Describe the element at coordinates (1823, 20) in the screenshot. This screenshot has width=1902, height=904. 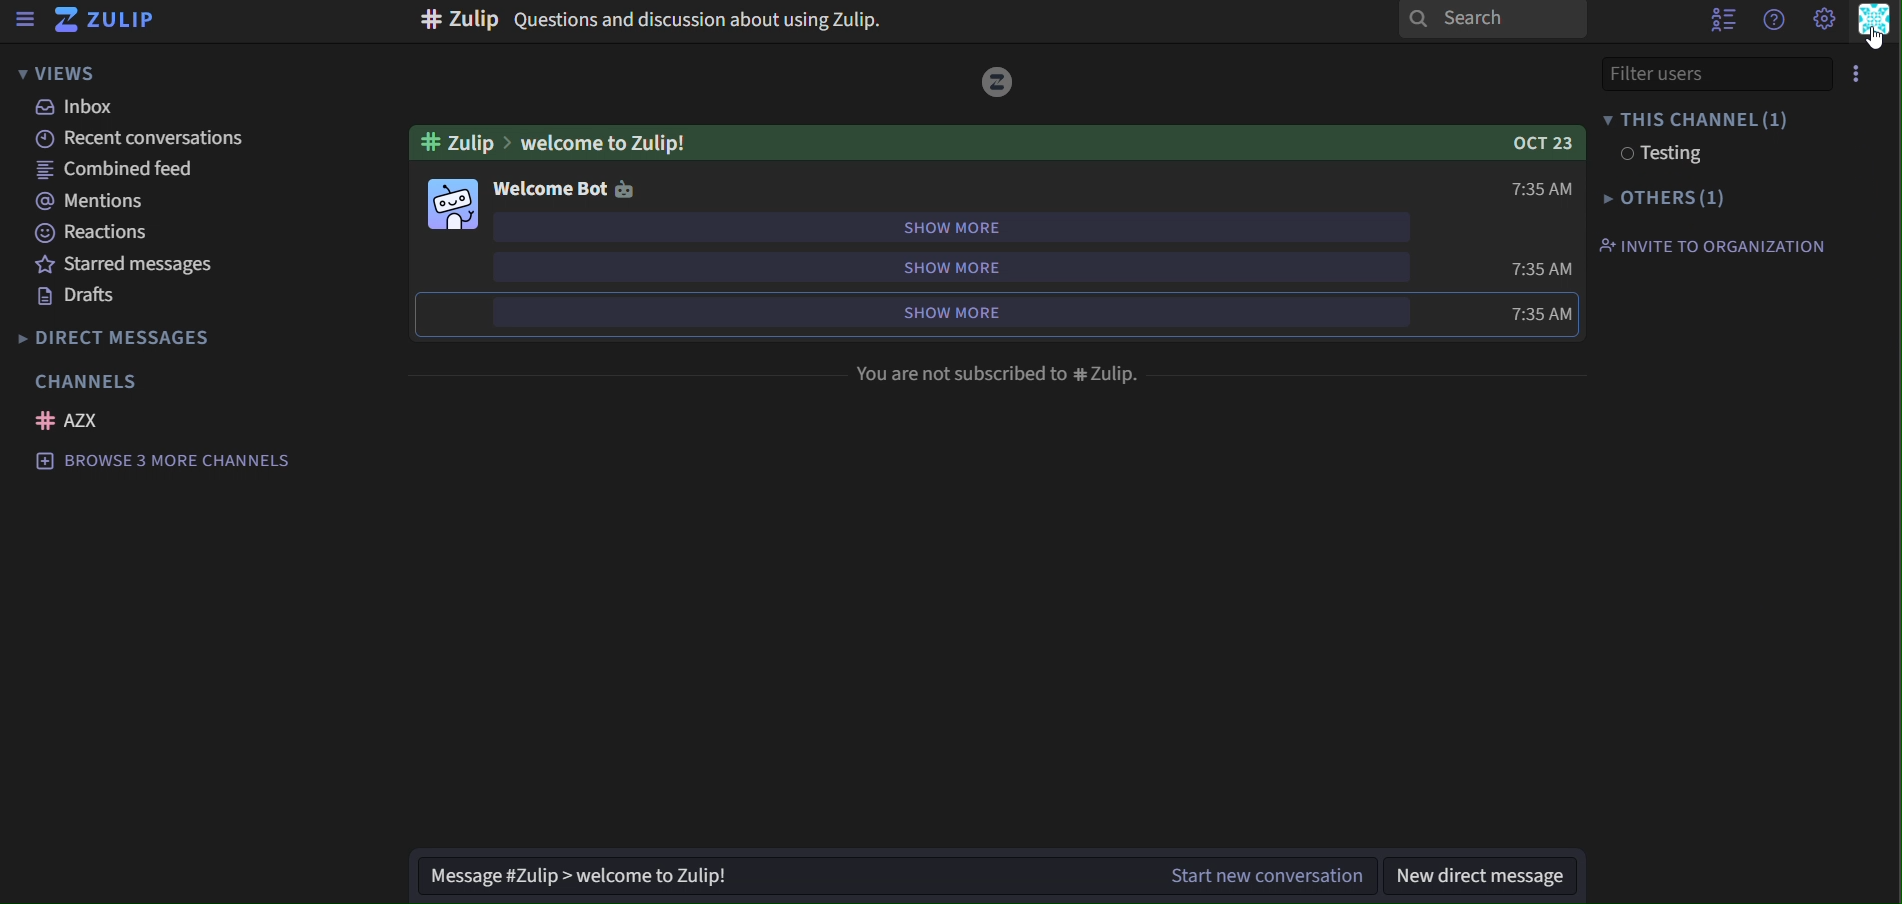
I see `setting` at that location.